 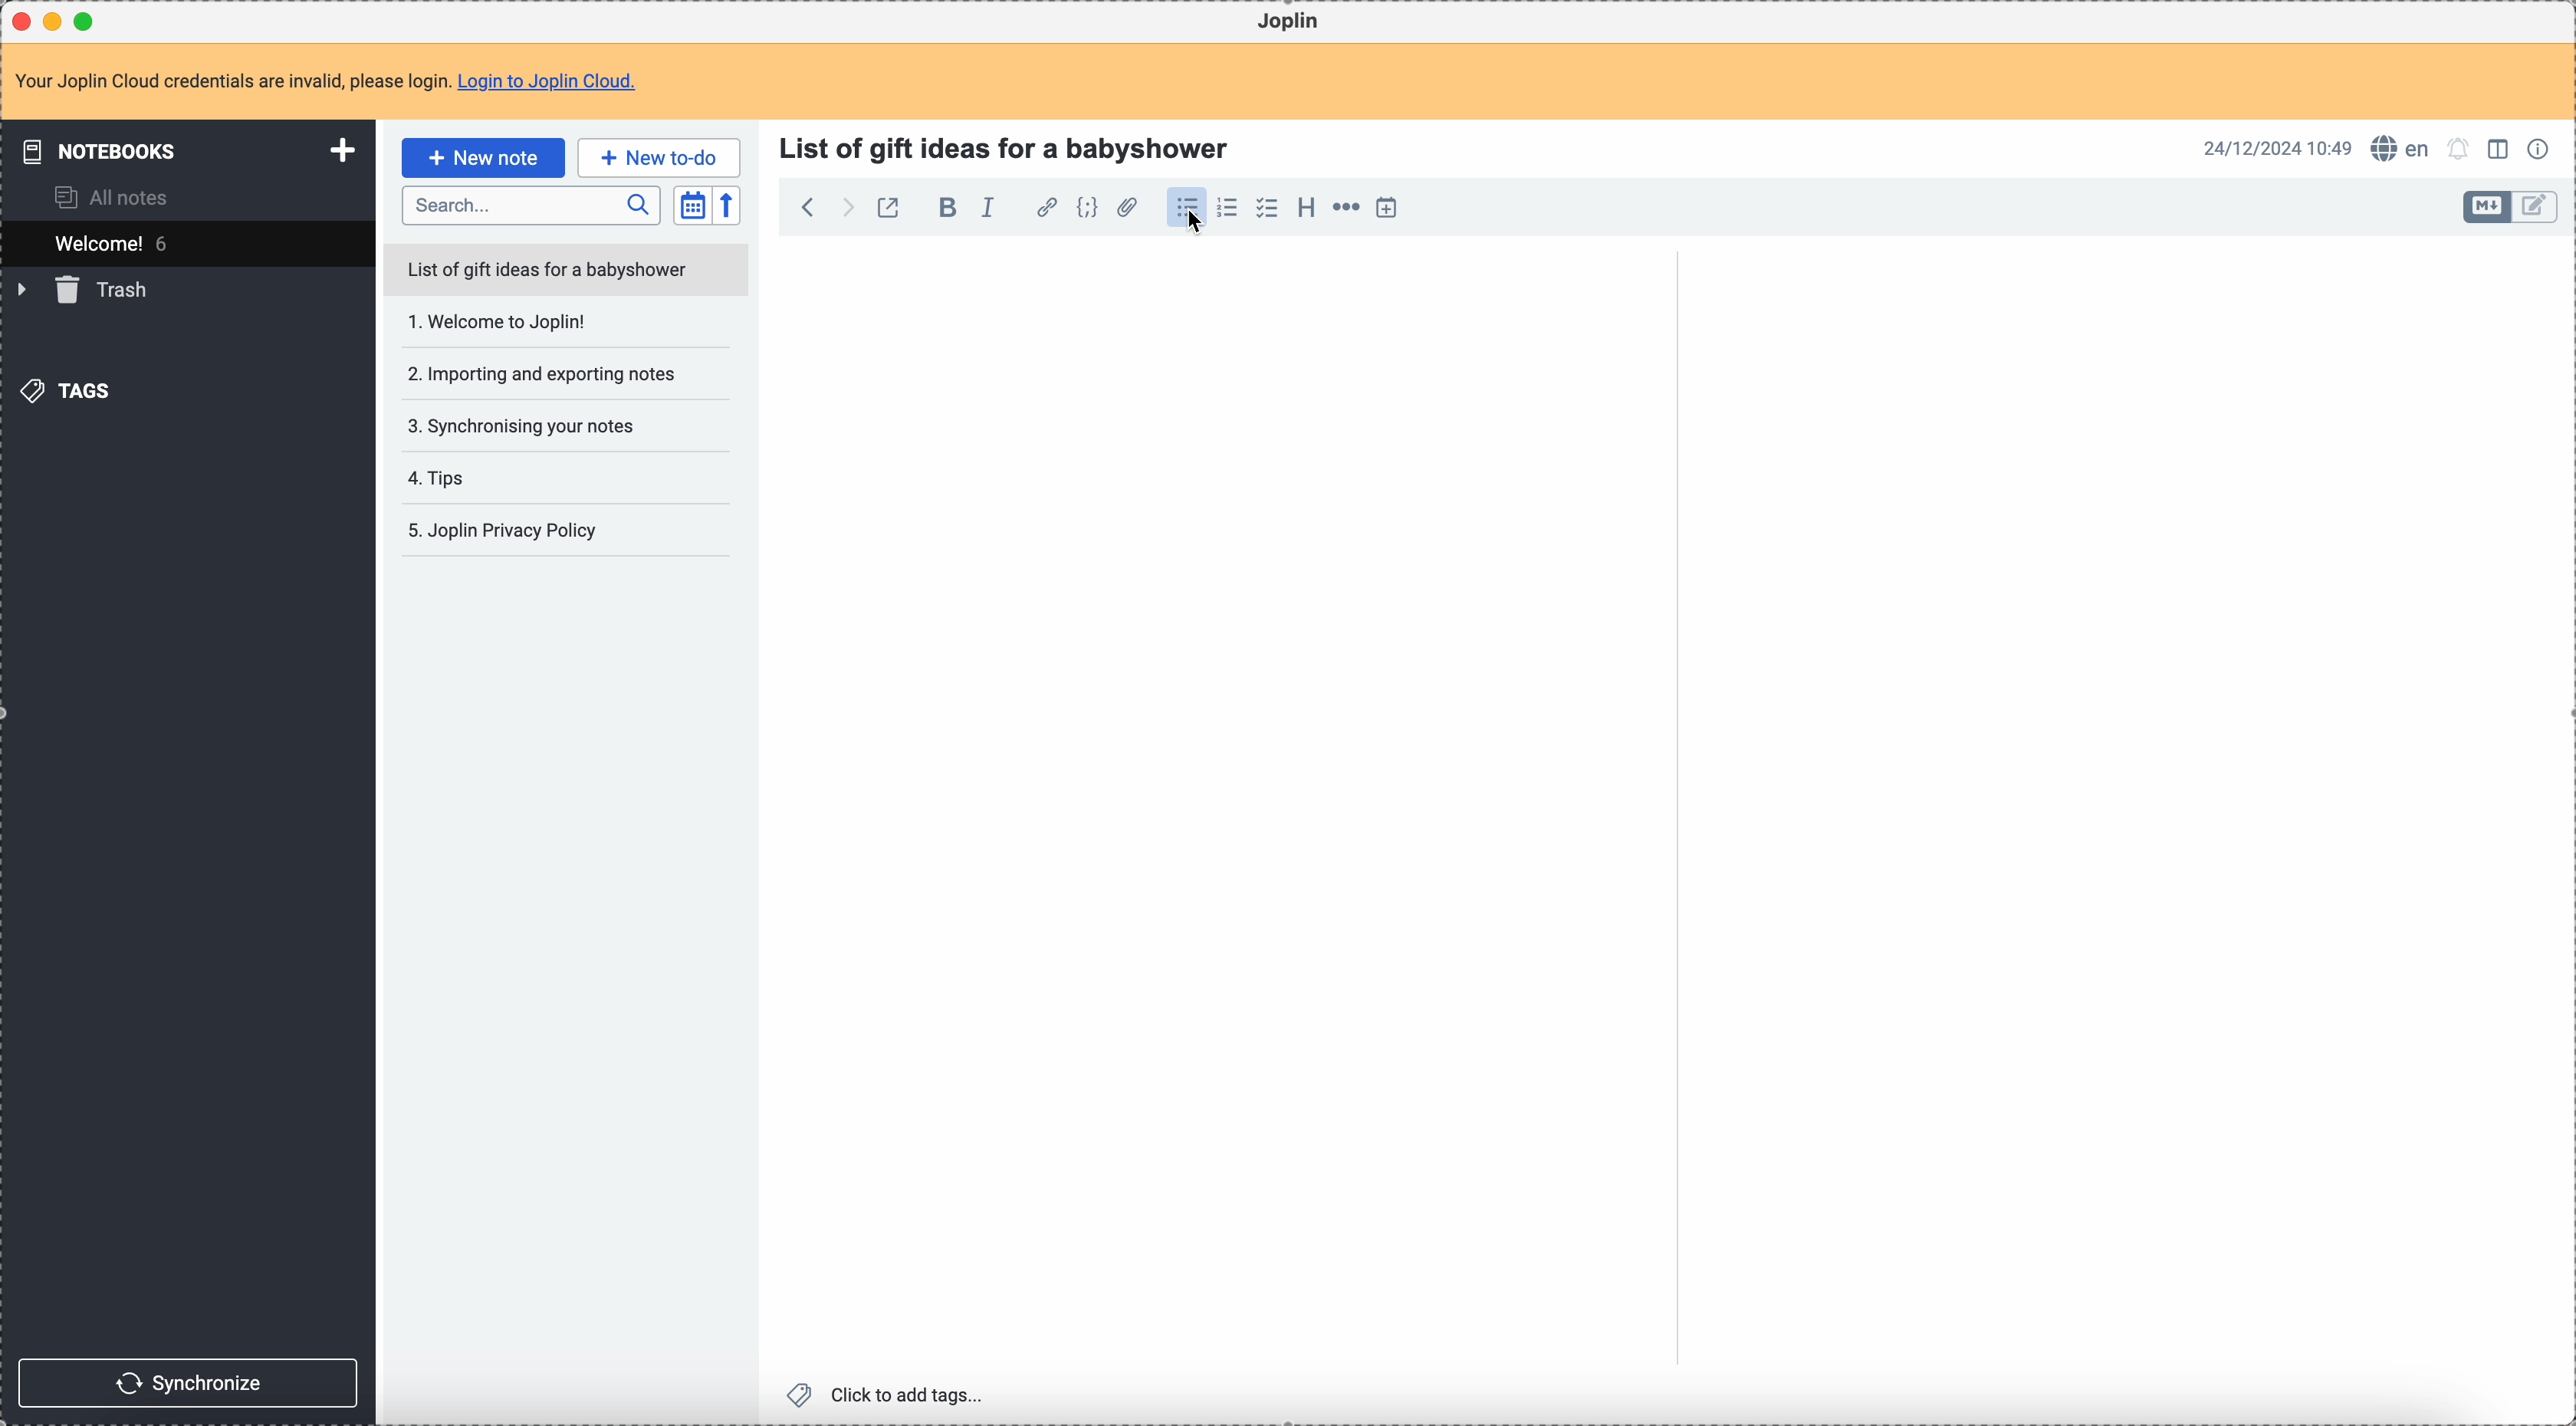 What do you see at coordinates (1090, 209) in the screenshot?
I see `code` at bounding box center [1090, 209].